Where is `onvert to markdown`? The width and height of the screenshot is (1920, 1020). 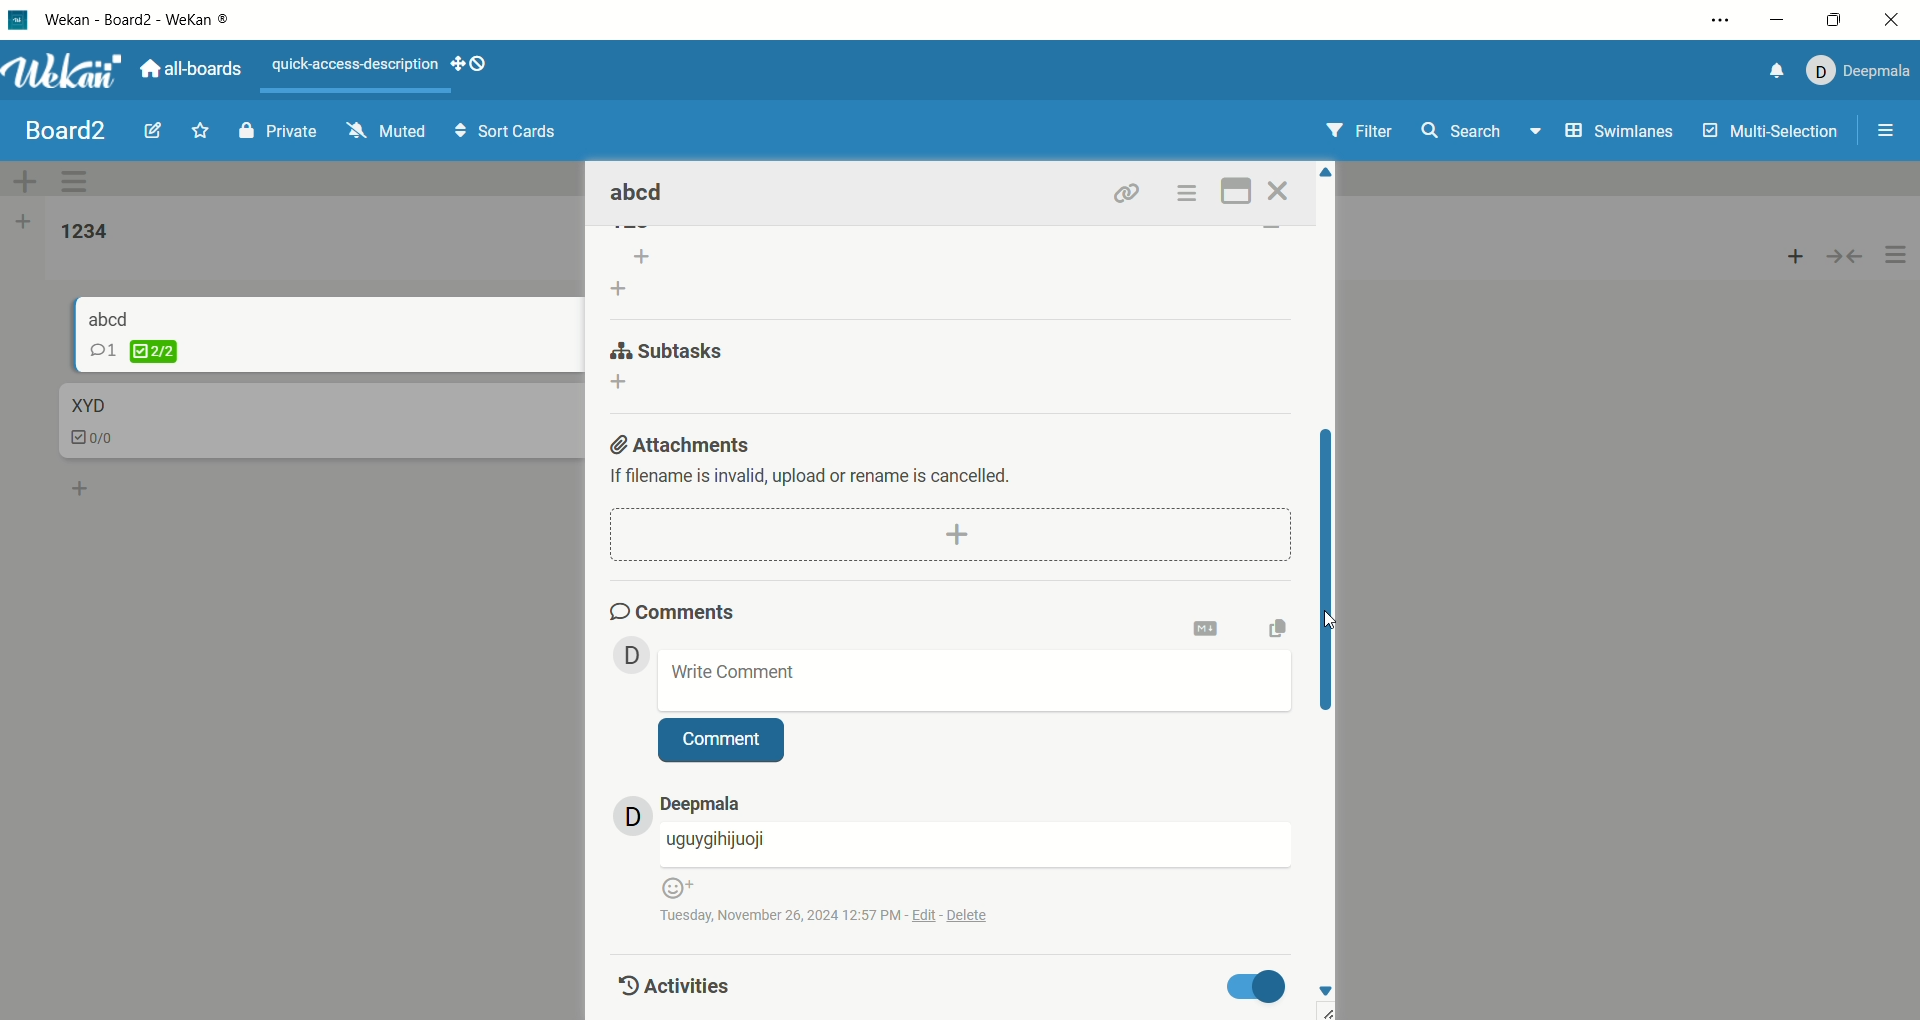 onvert to markdown is located at coordinates (1207, 629).